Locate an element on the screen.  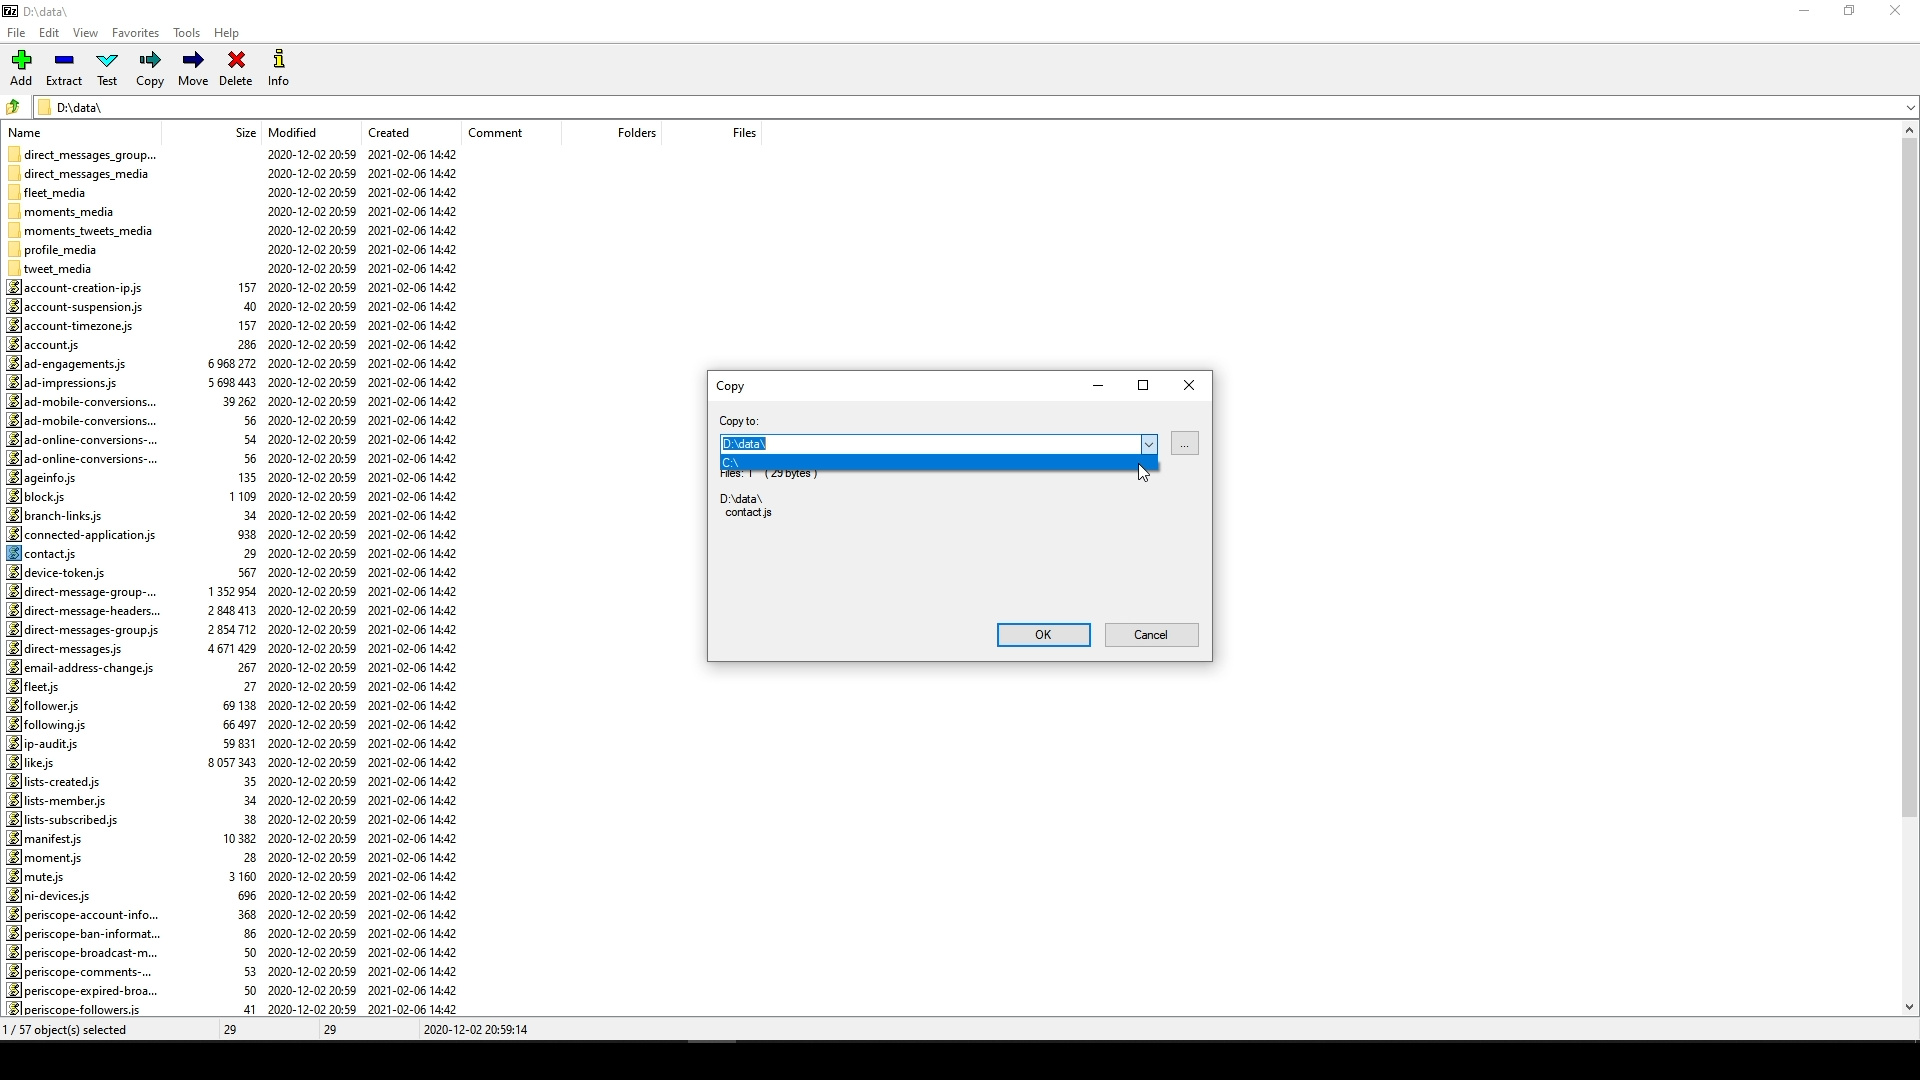
ad-mobile-conversions is located at coordinates (89, 419).